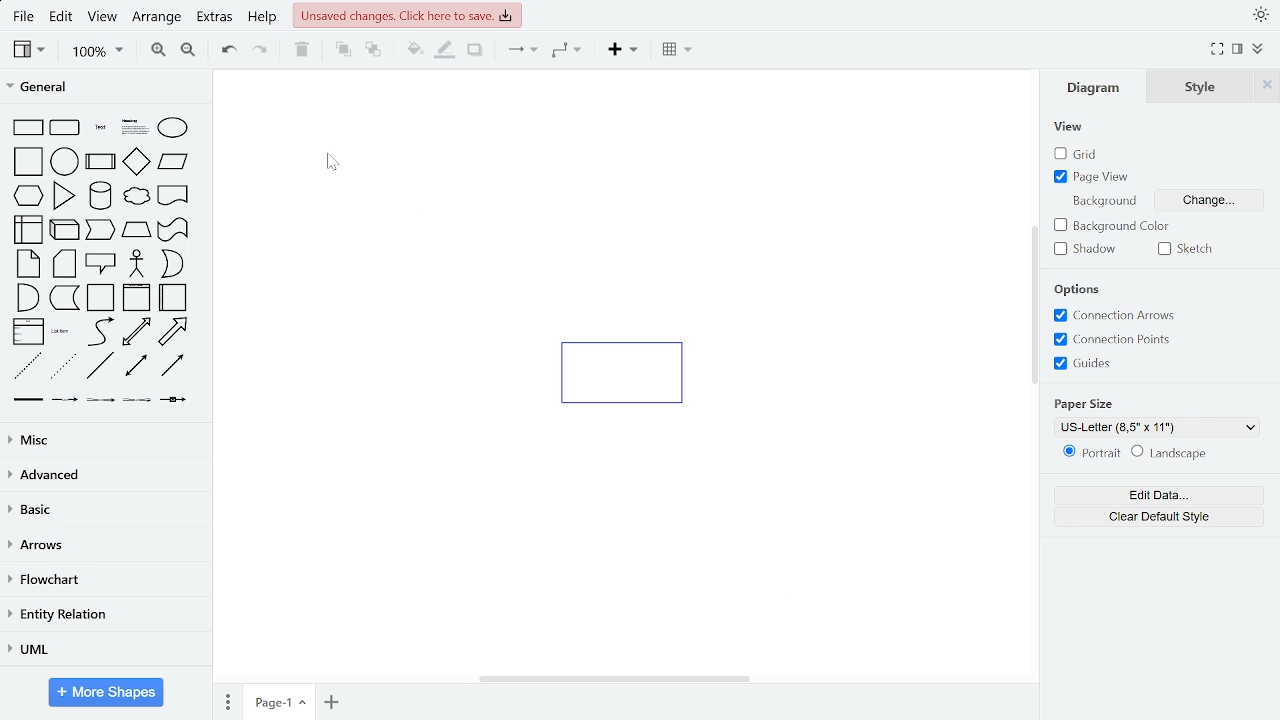 The width and height of the screenshot is (1280, 720). I want to click on shadow, so click(1086, 249).